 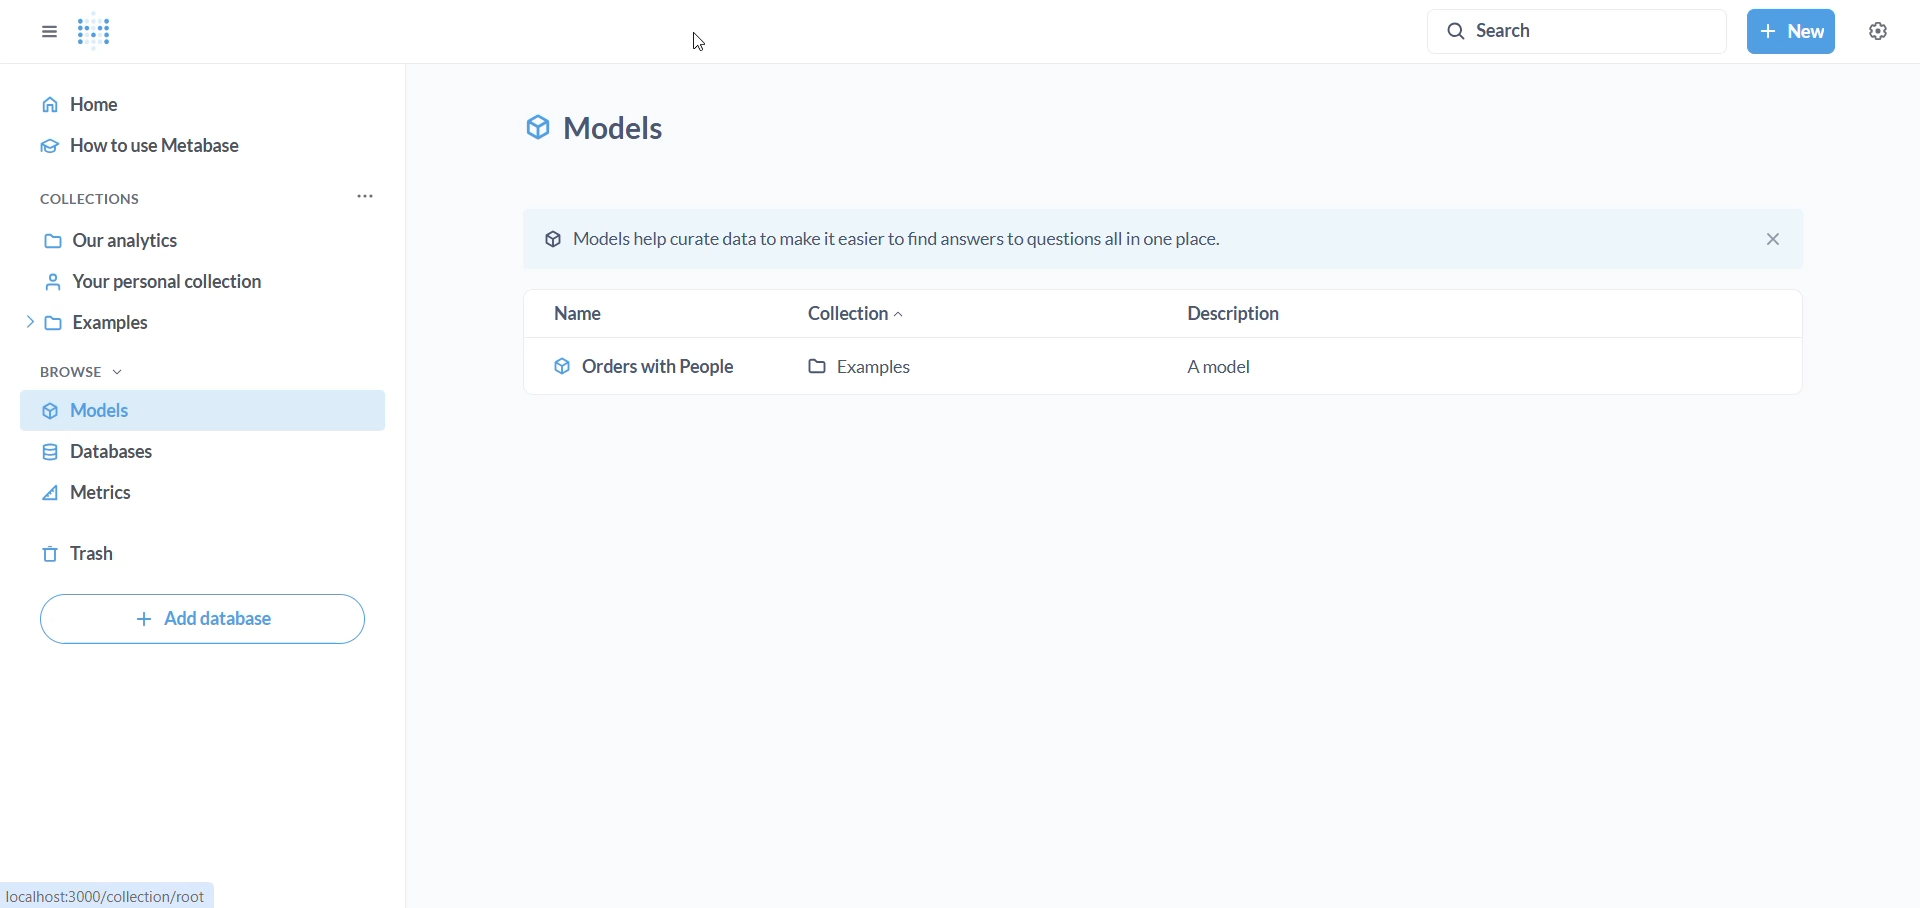 I want to click on order with people model, so click(x=635, y=366).